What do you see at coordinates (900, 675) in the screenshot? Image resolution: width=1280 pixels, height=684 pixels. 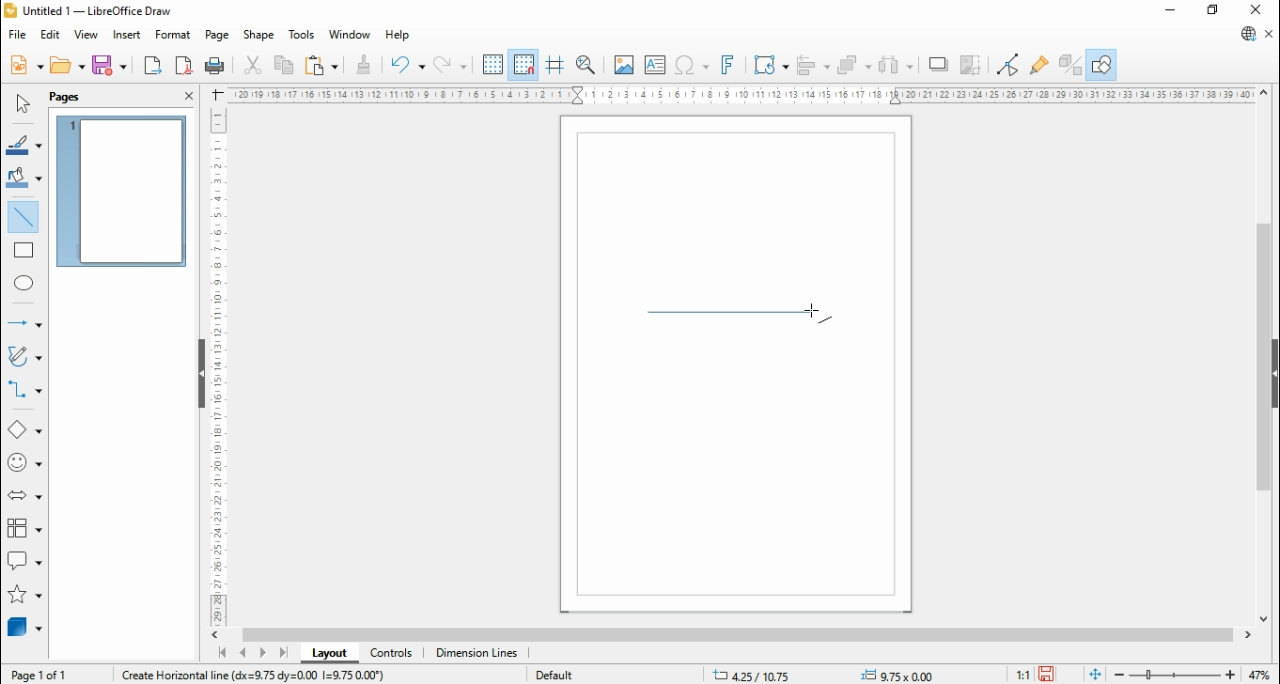 I see `0.00x0.00` at bounding box center [900, 675].